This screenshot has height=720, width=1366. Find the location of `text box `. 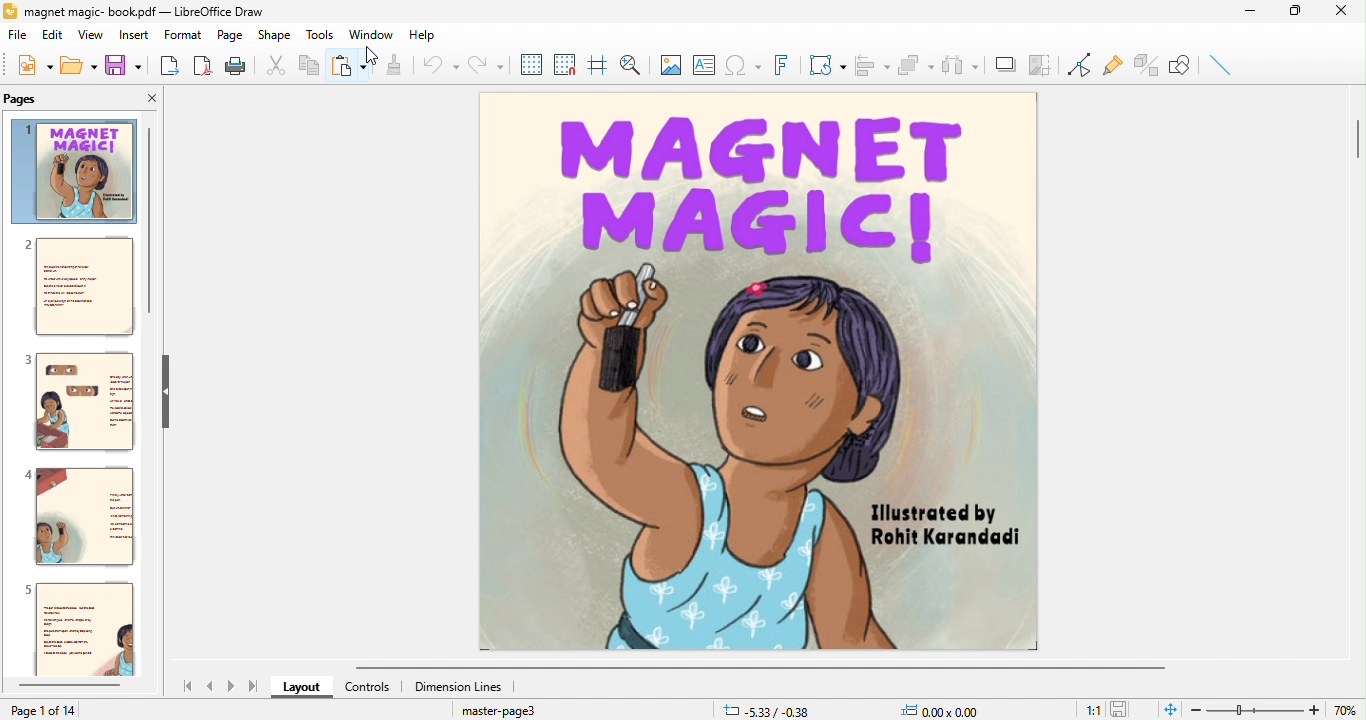

text box  is located at coordinates (702, 63).